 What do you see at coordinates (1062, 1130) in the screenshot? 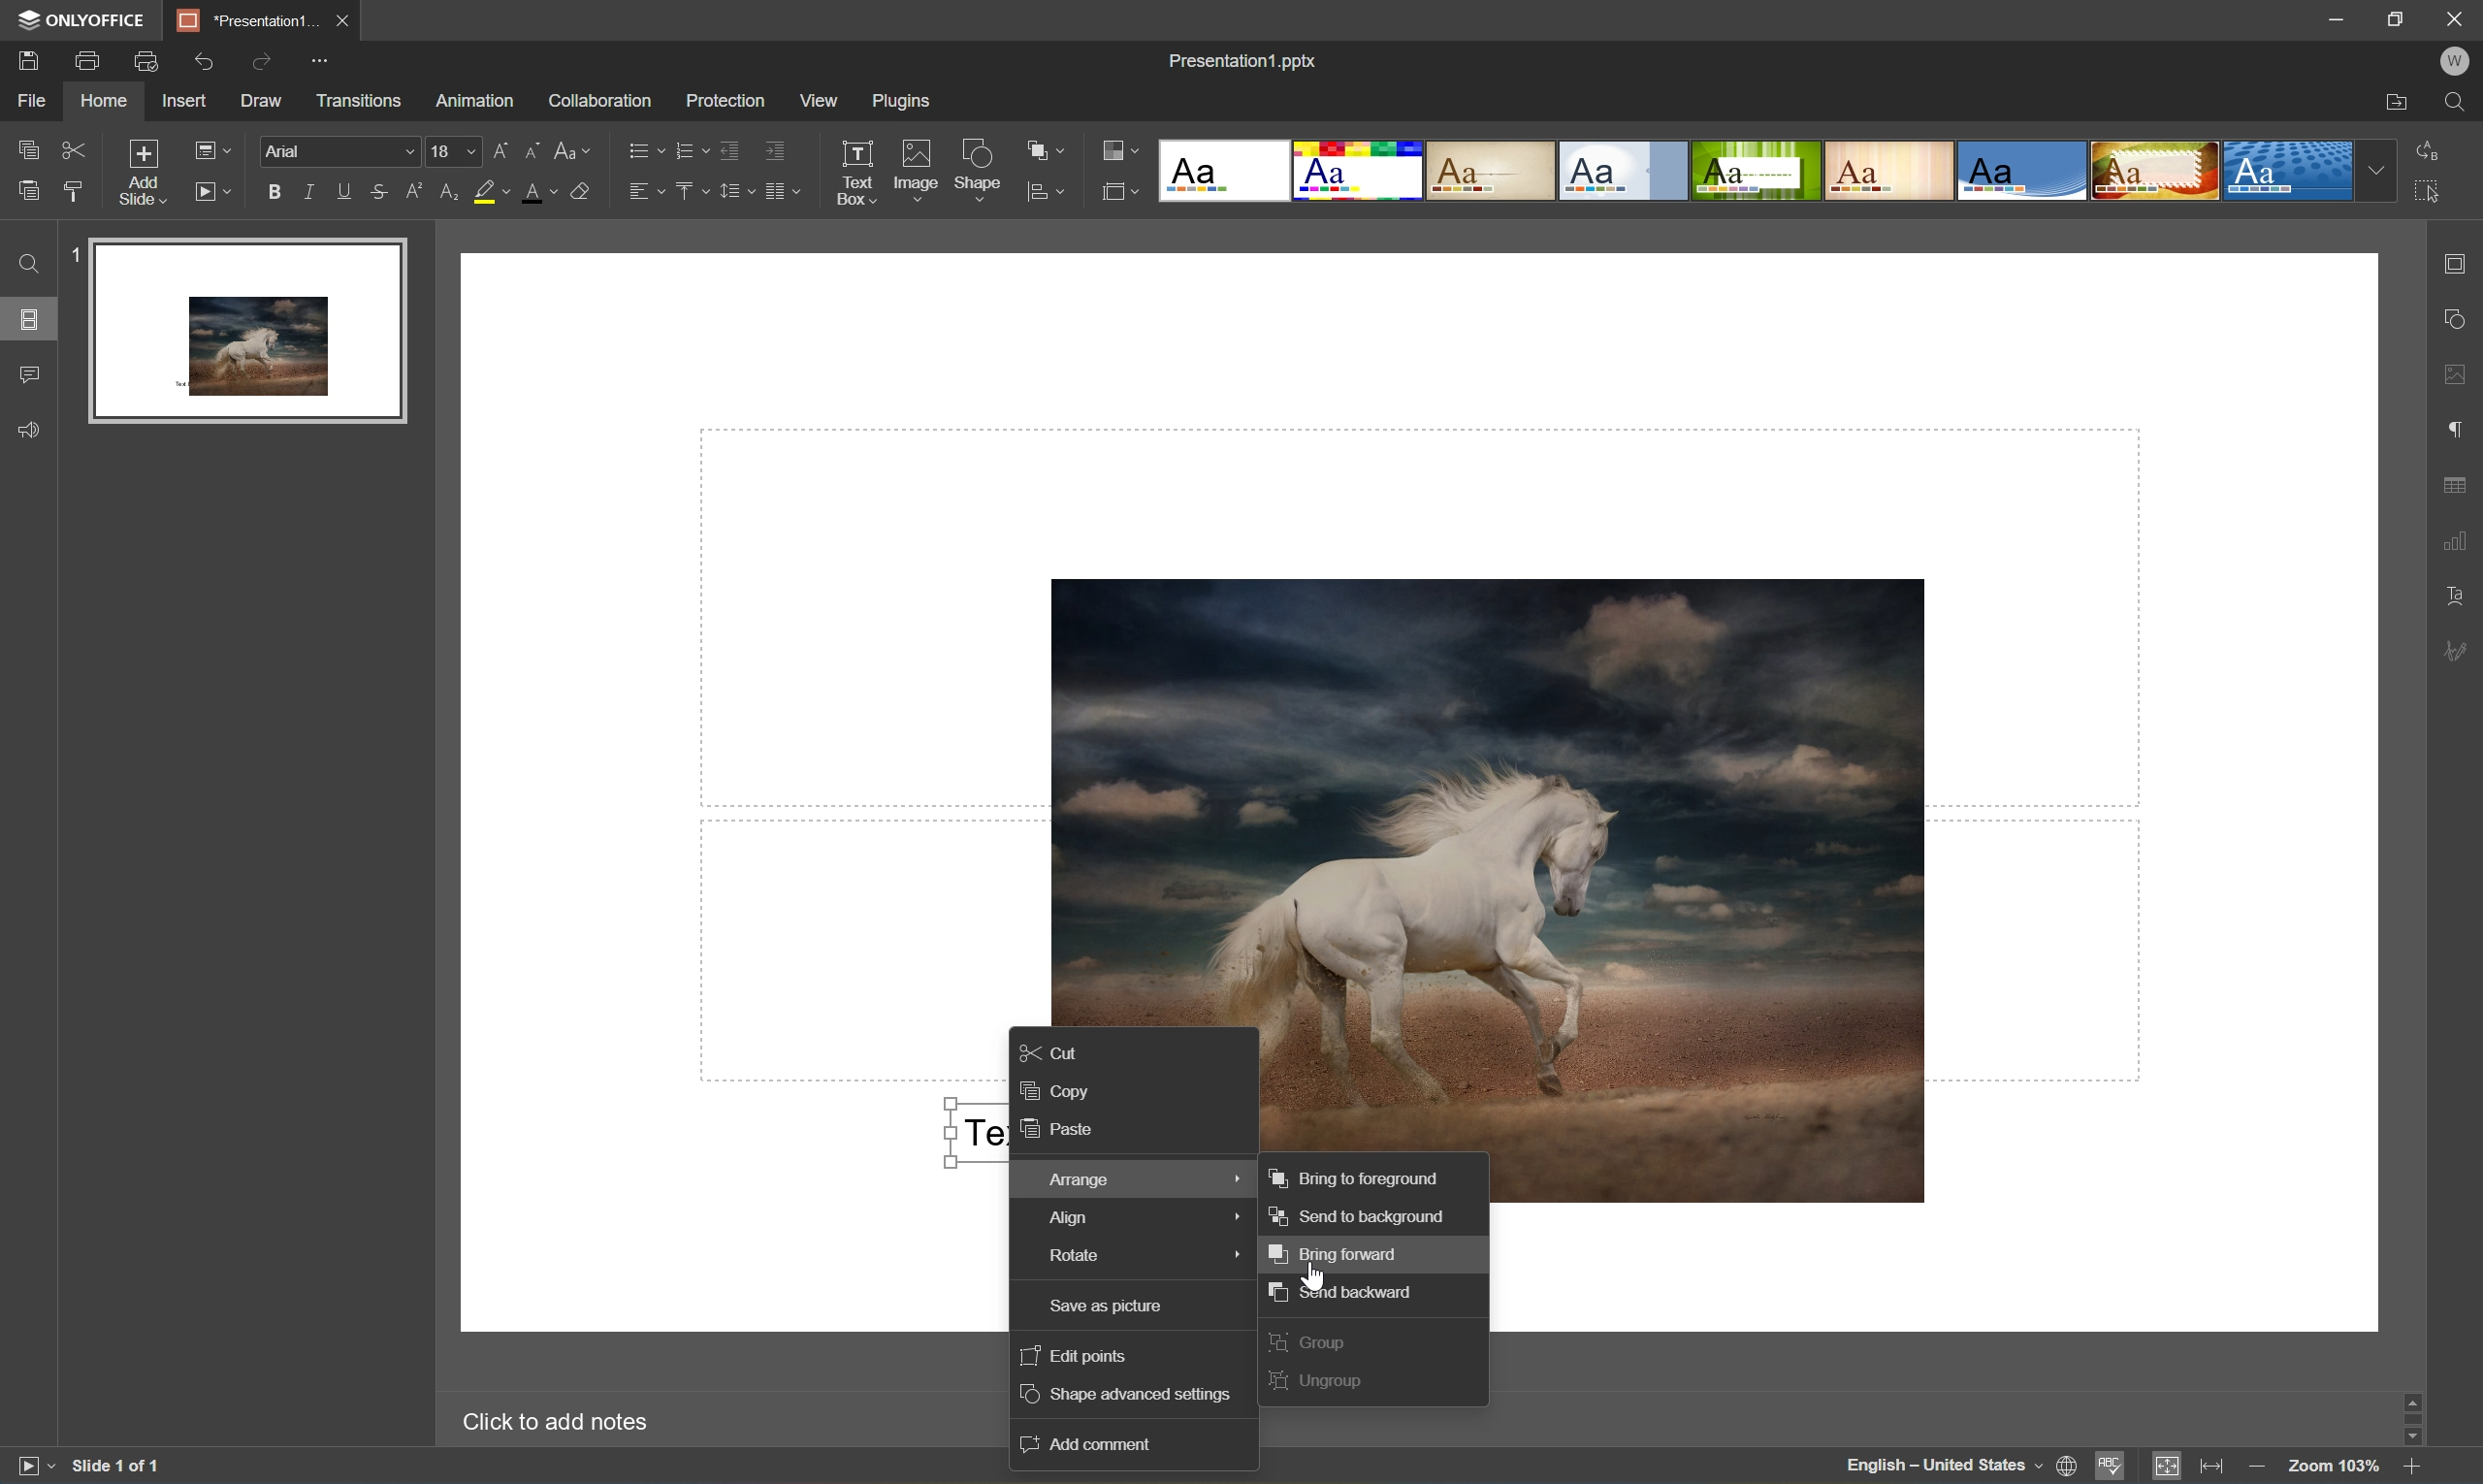
I see `Paste` at bounding box center [1062, 1130].